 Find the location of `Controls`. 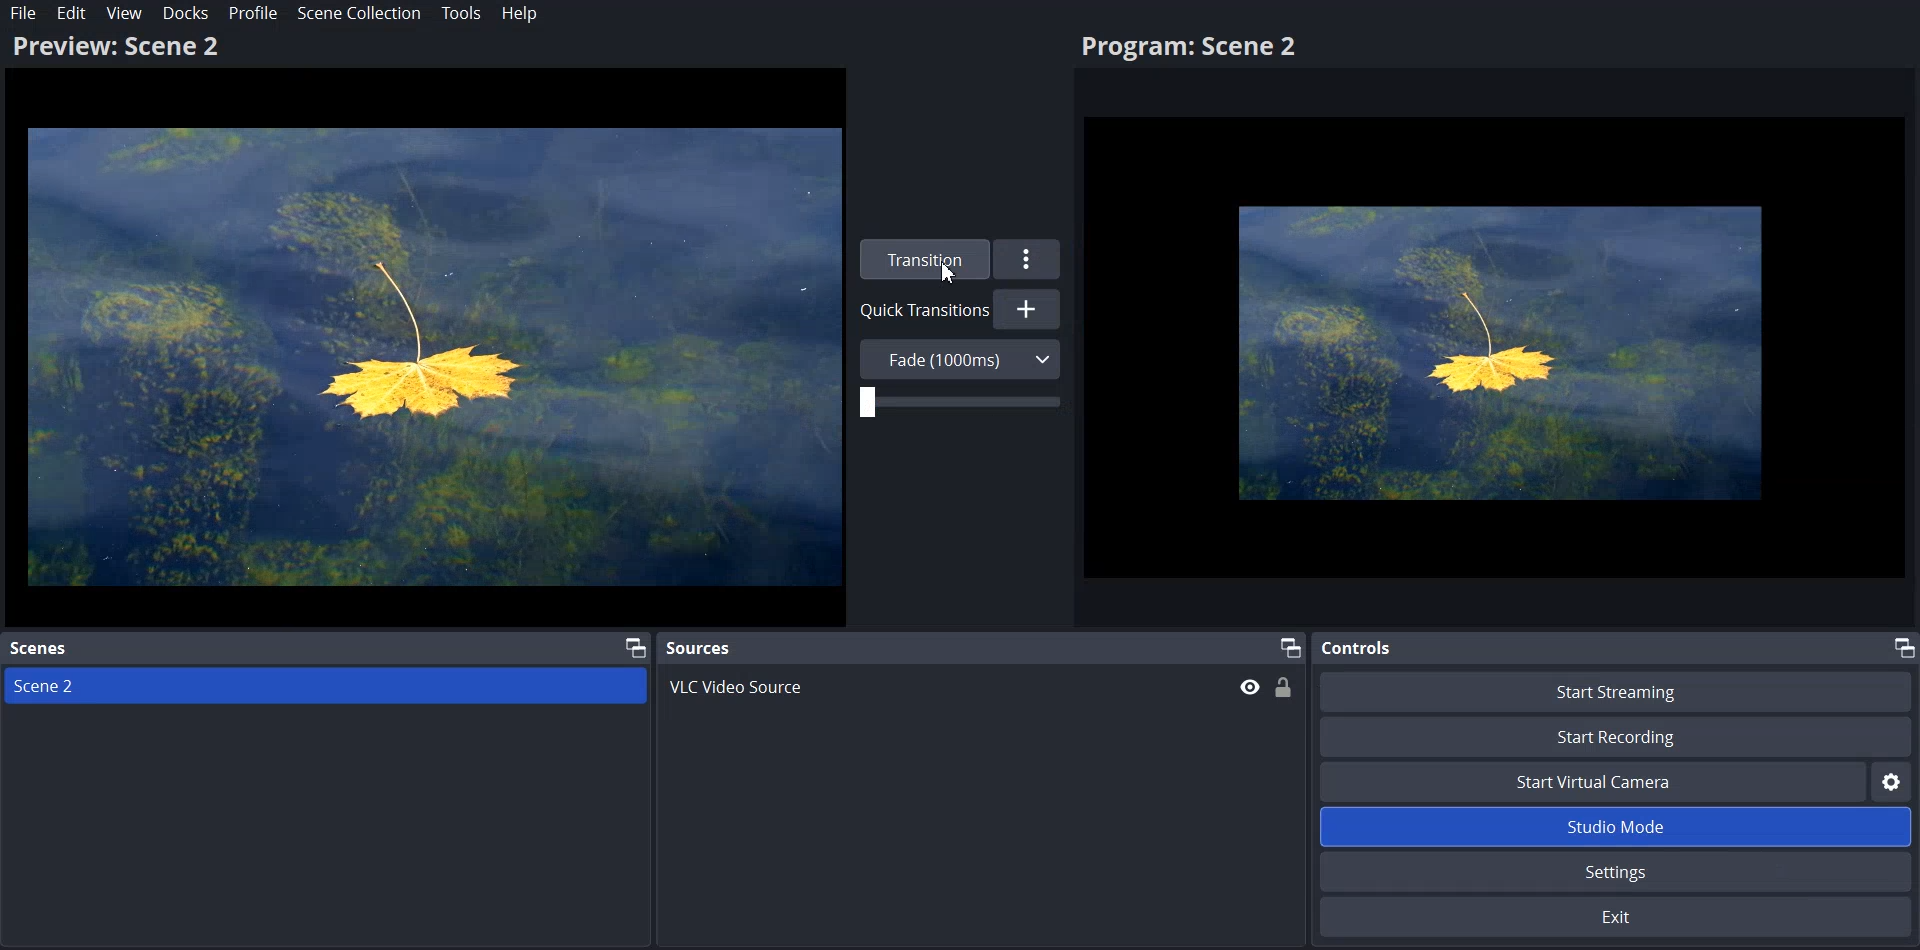

Controls is located at coordinates (1357, 648).